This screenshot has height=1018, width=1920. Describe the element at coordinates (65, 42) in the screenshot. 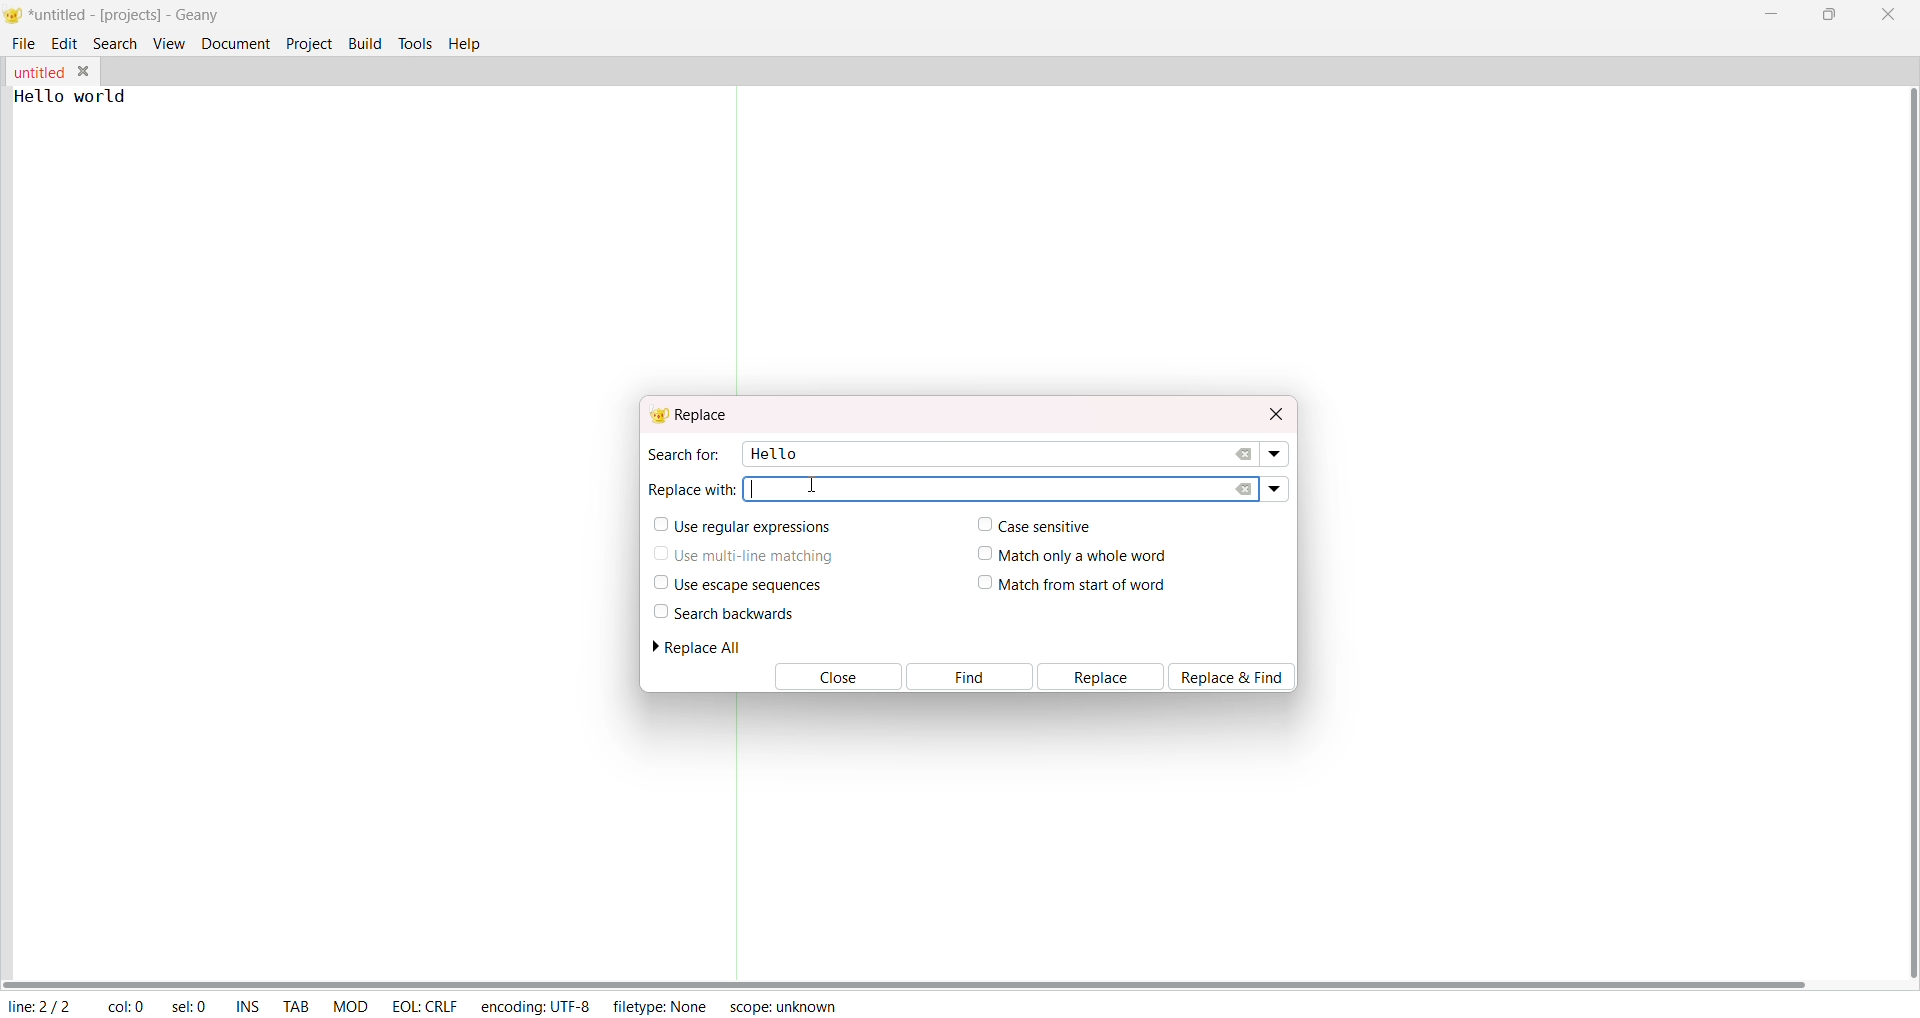

I see `edit` at that location.